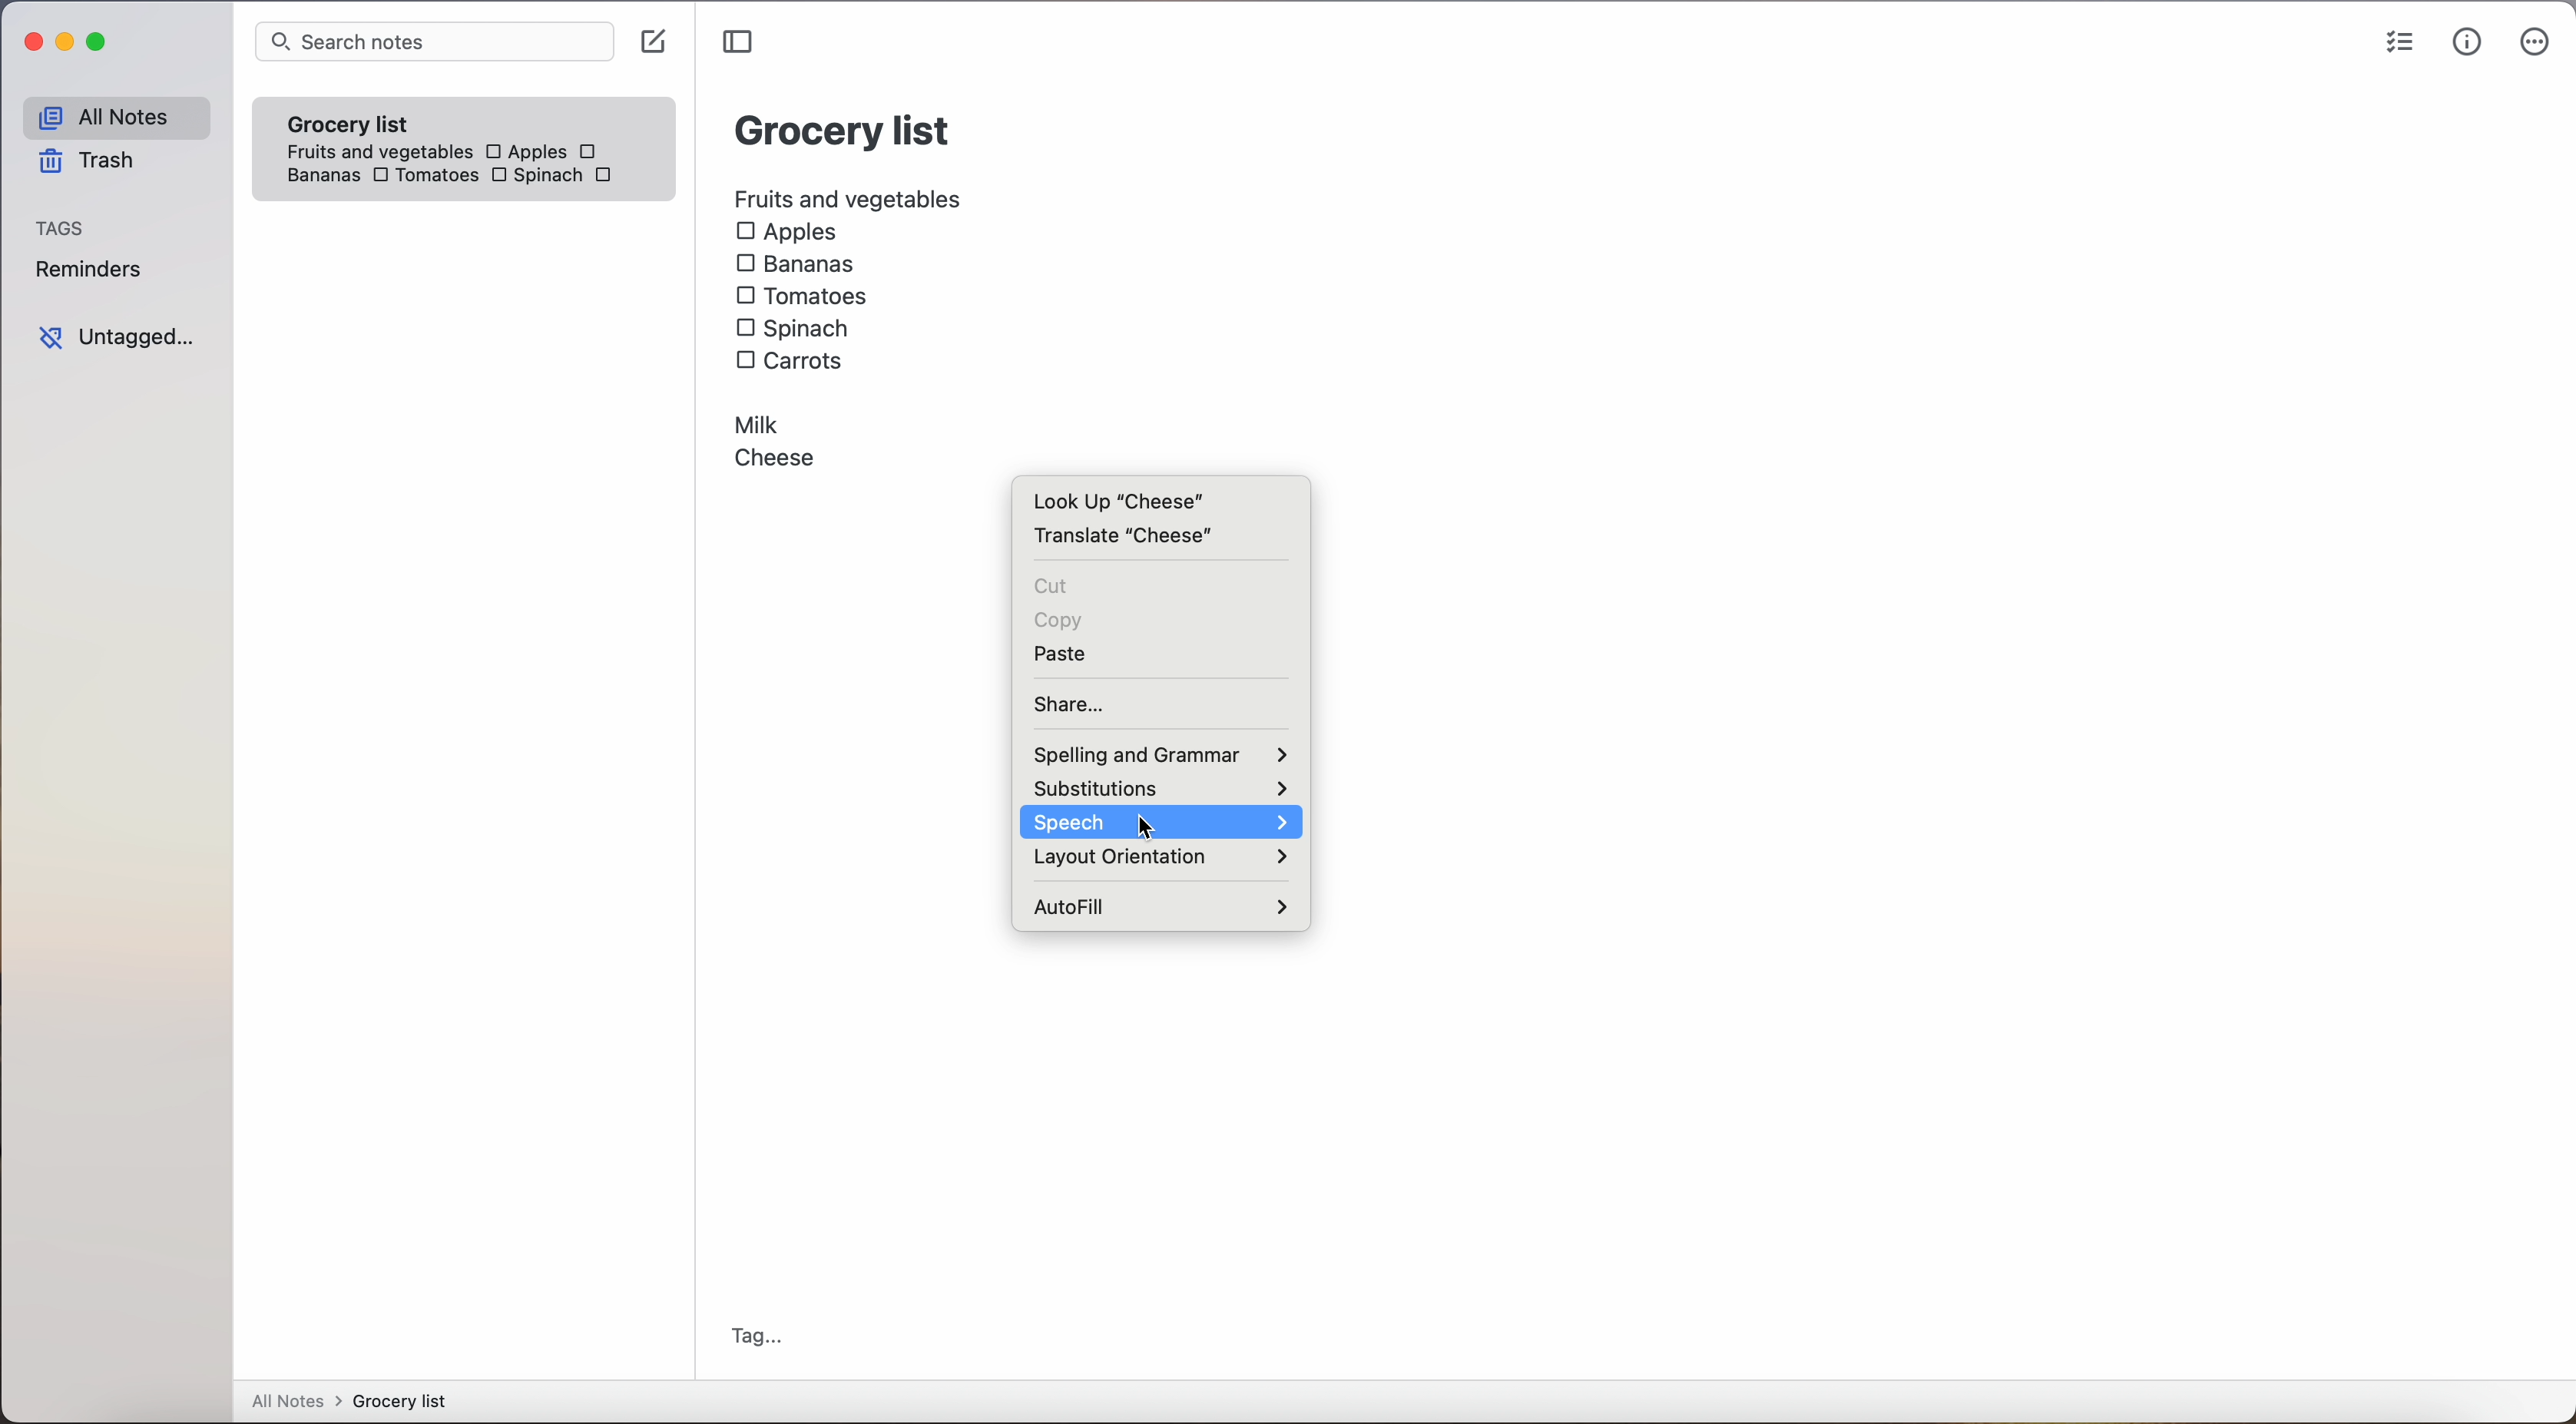 The image size is (2576, 1424). I want to click on maximize, so click(101, 44).